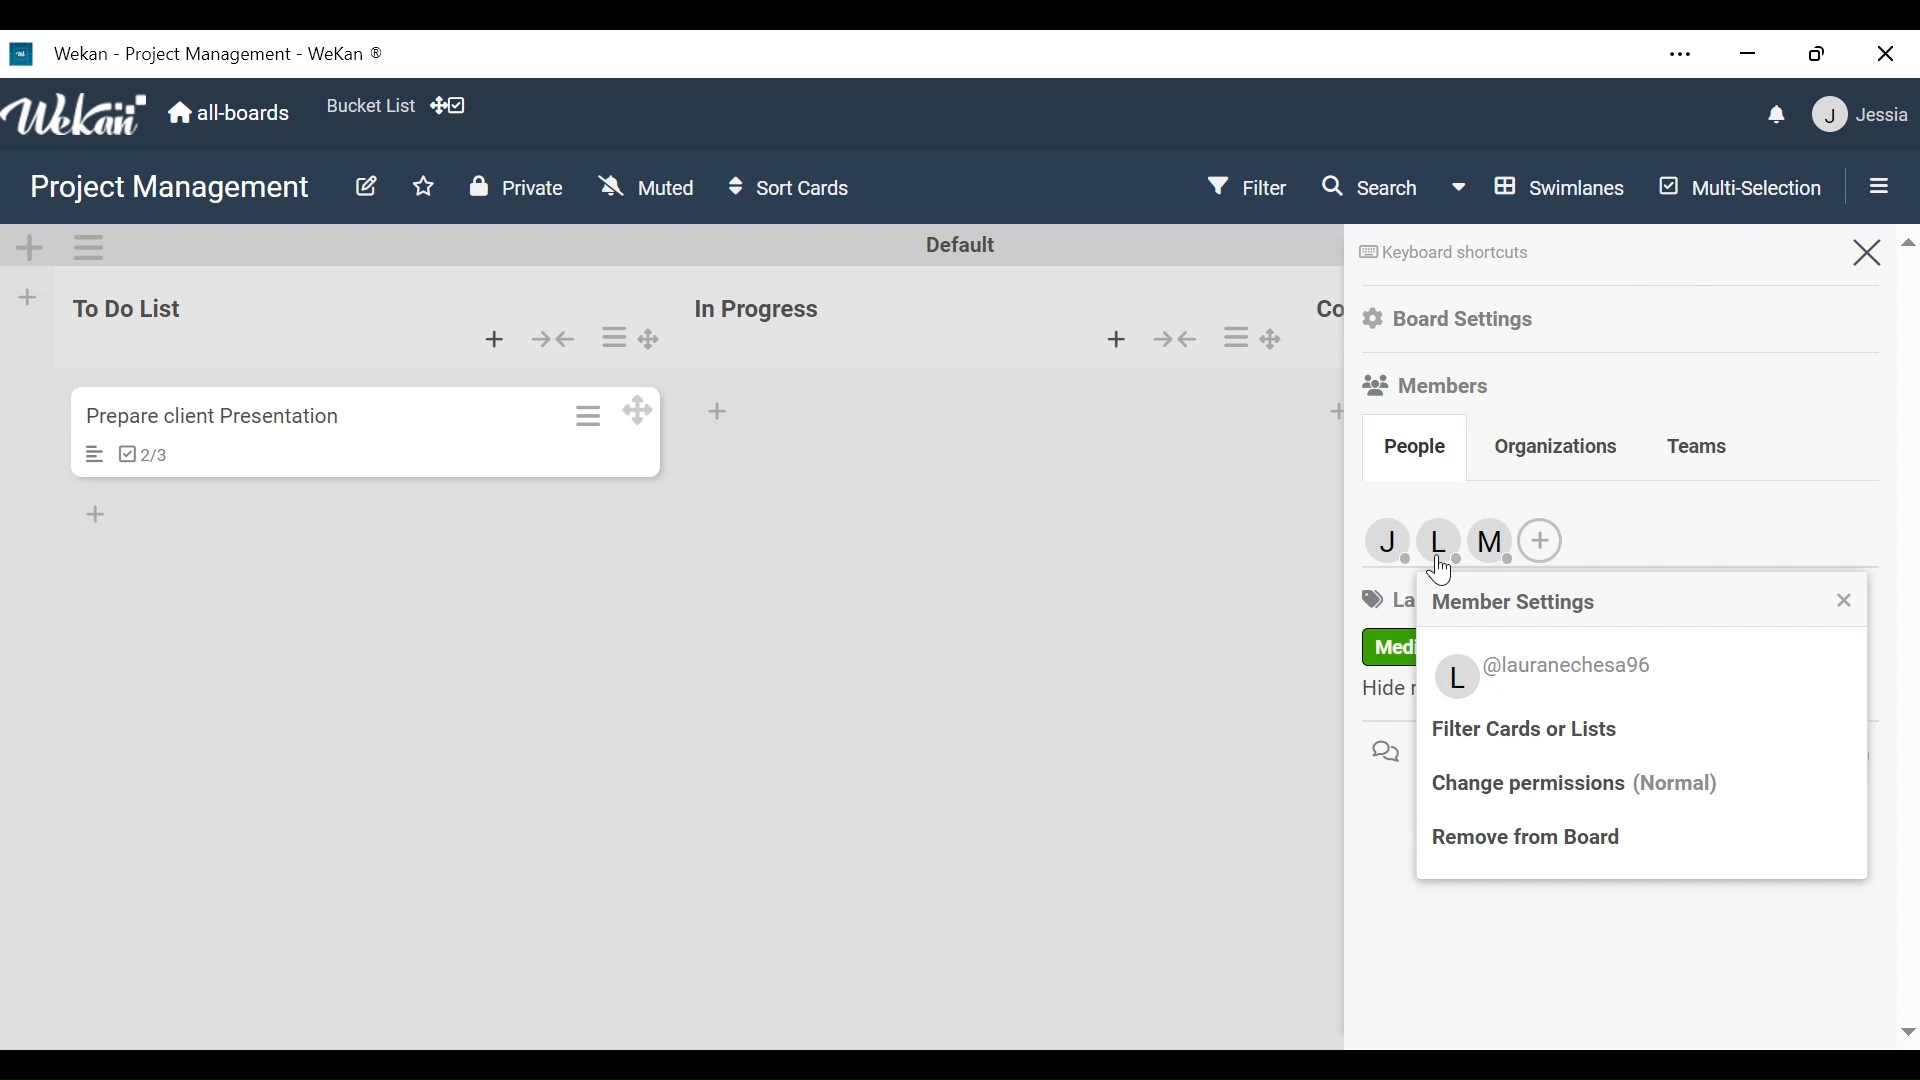 Image resolution: width=1920 pixels, height=1080 pixels. What do you see at coordinates (638, 407) in the screenshot?
I see `Desktop drag handles` at bounding box center [638, 407].